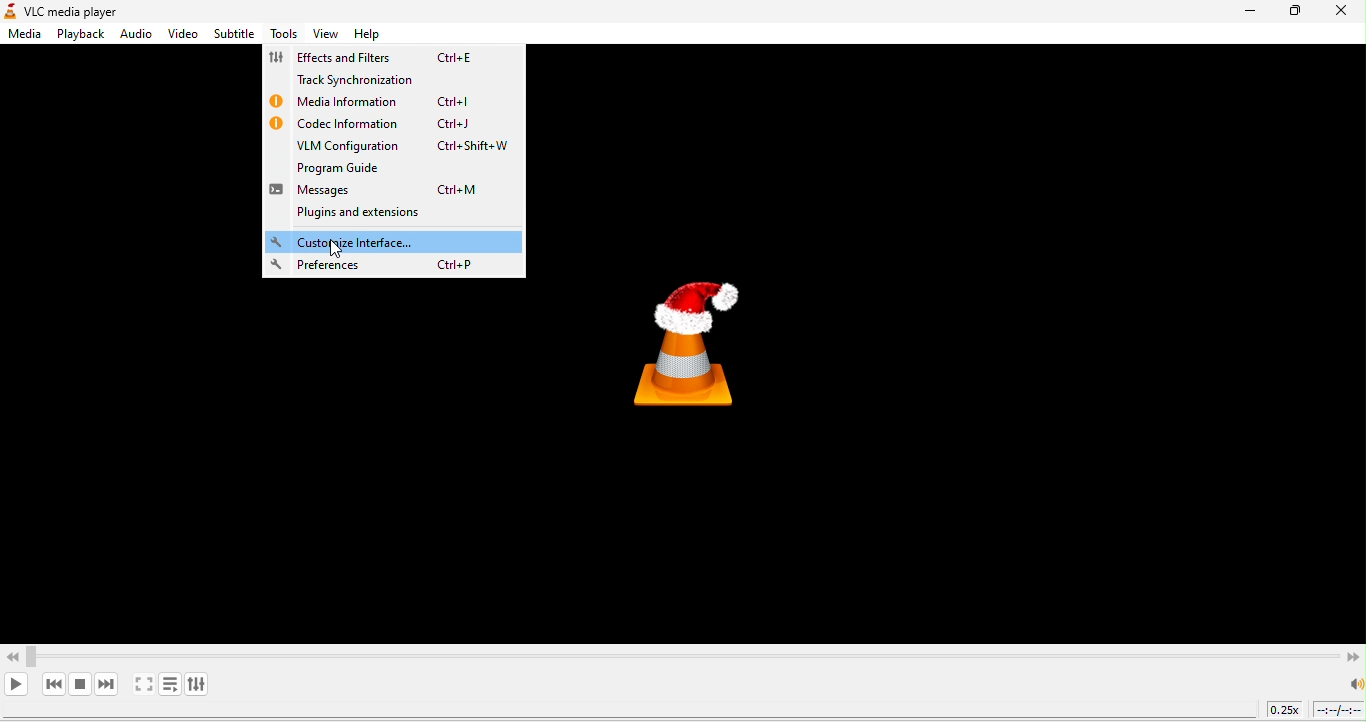 This screenshot has width=1366, height=722. Describe the element at coordinates (376, 214) in the screenshot. I see `plugins and extensions` at that location.